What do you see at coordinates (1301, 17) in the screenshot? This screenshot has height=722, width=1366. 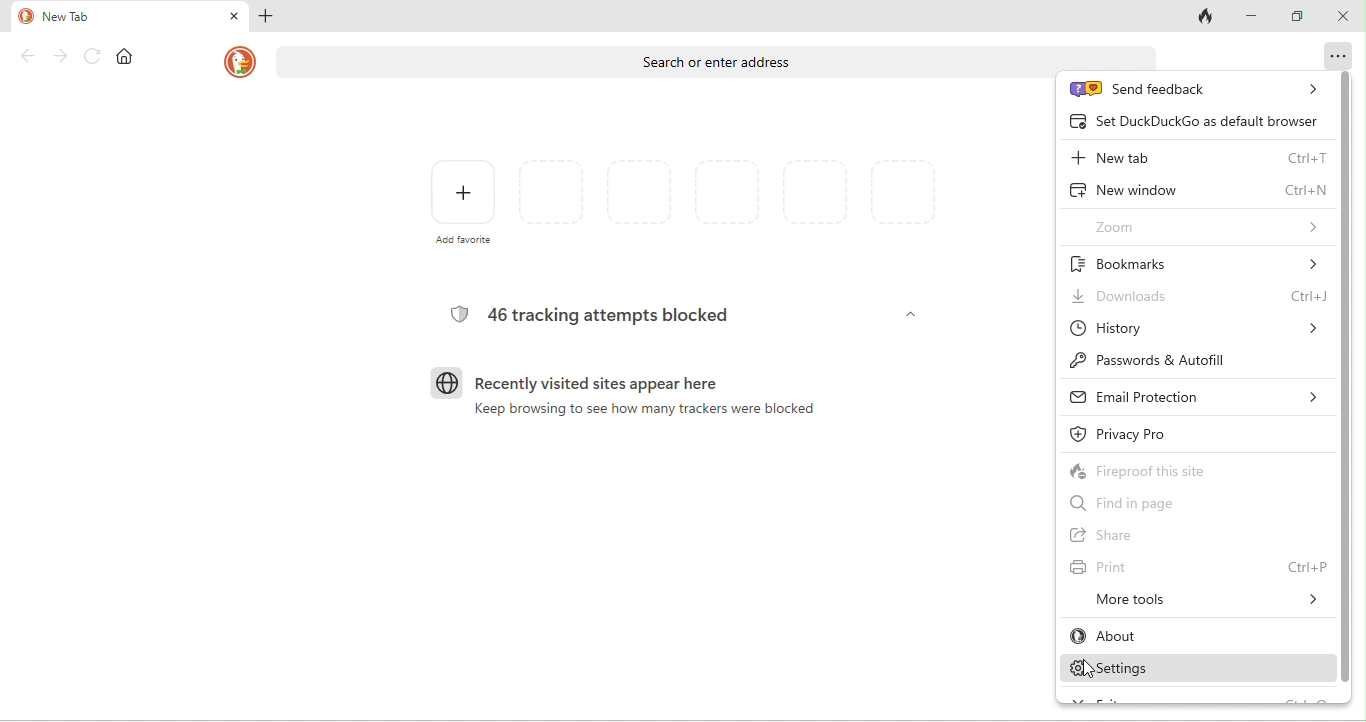 I see `maximize` at bounding box center [1301, 17].